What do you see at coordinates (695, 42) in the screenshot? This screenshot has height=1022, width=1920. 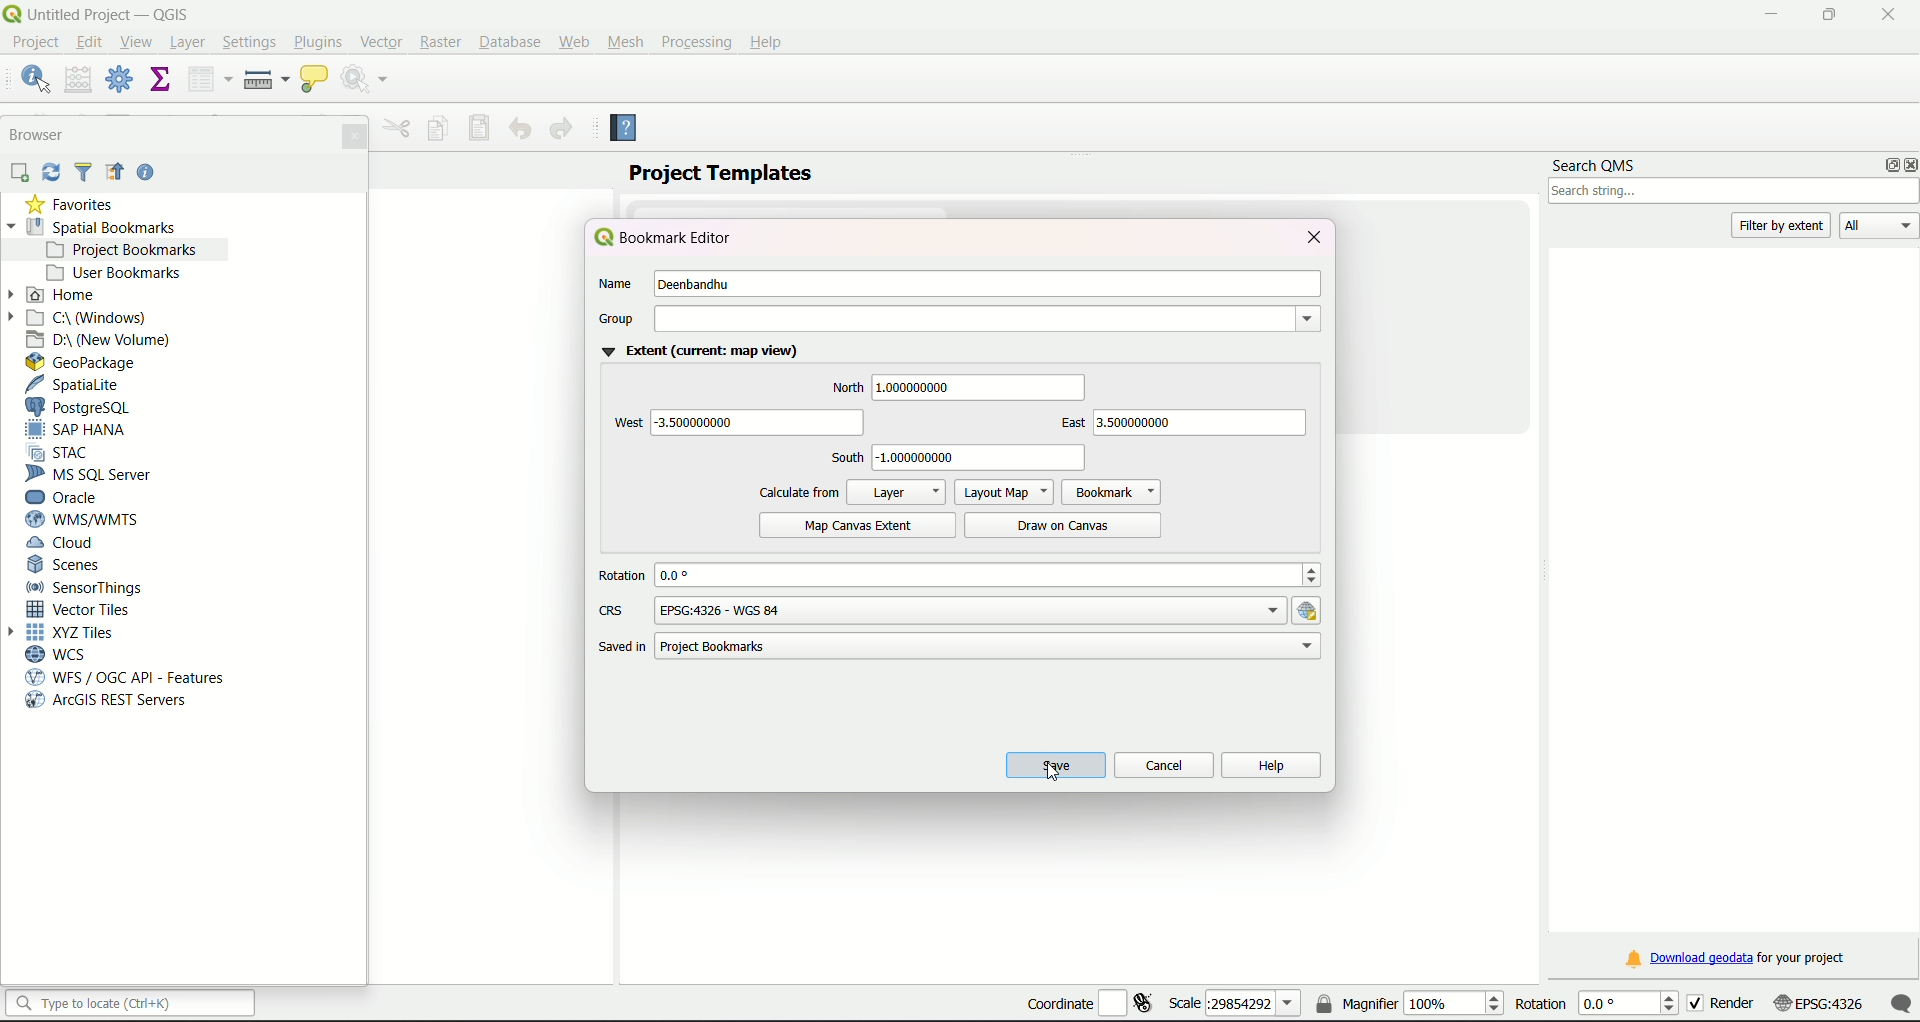 I see `Processing` at bounding box center [695, 42].